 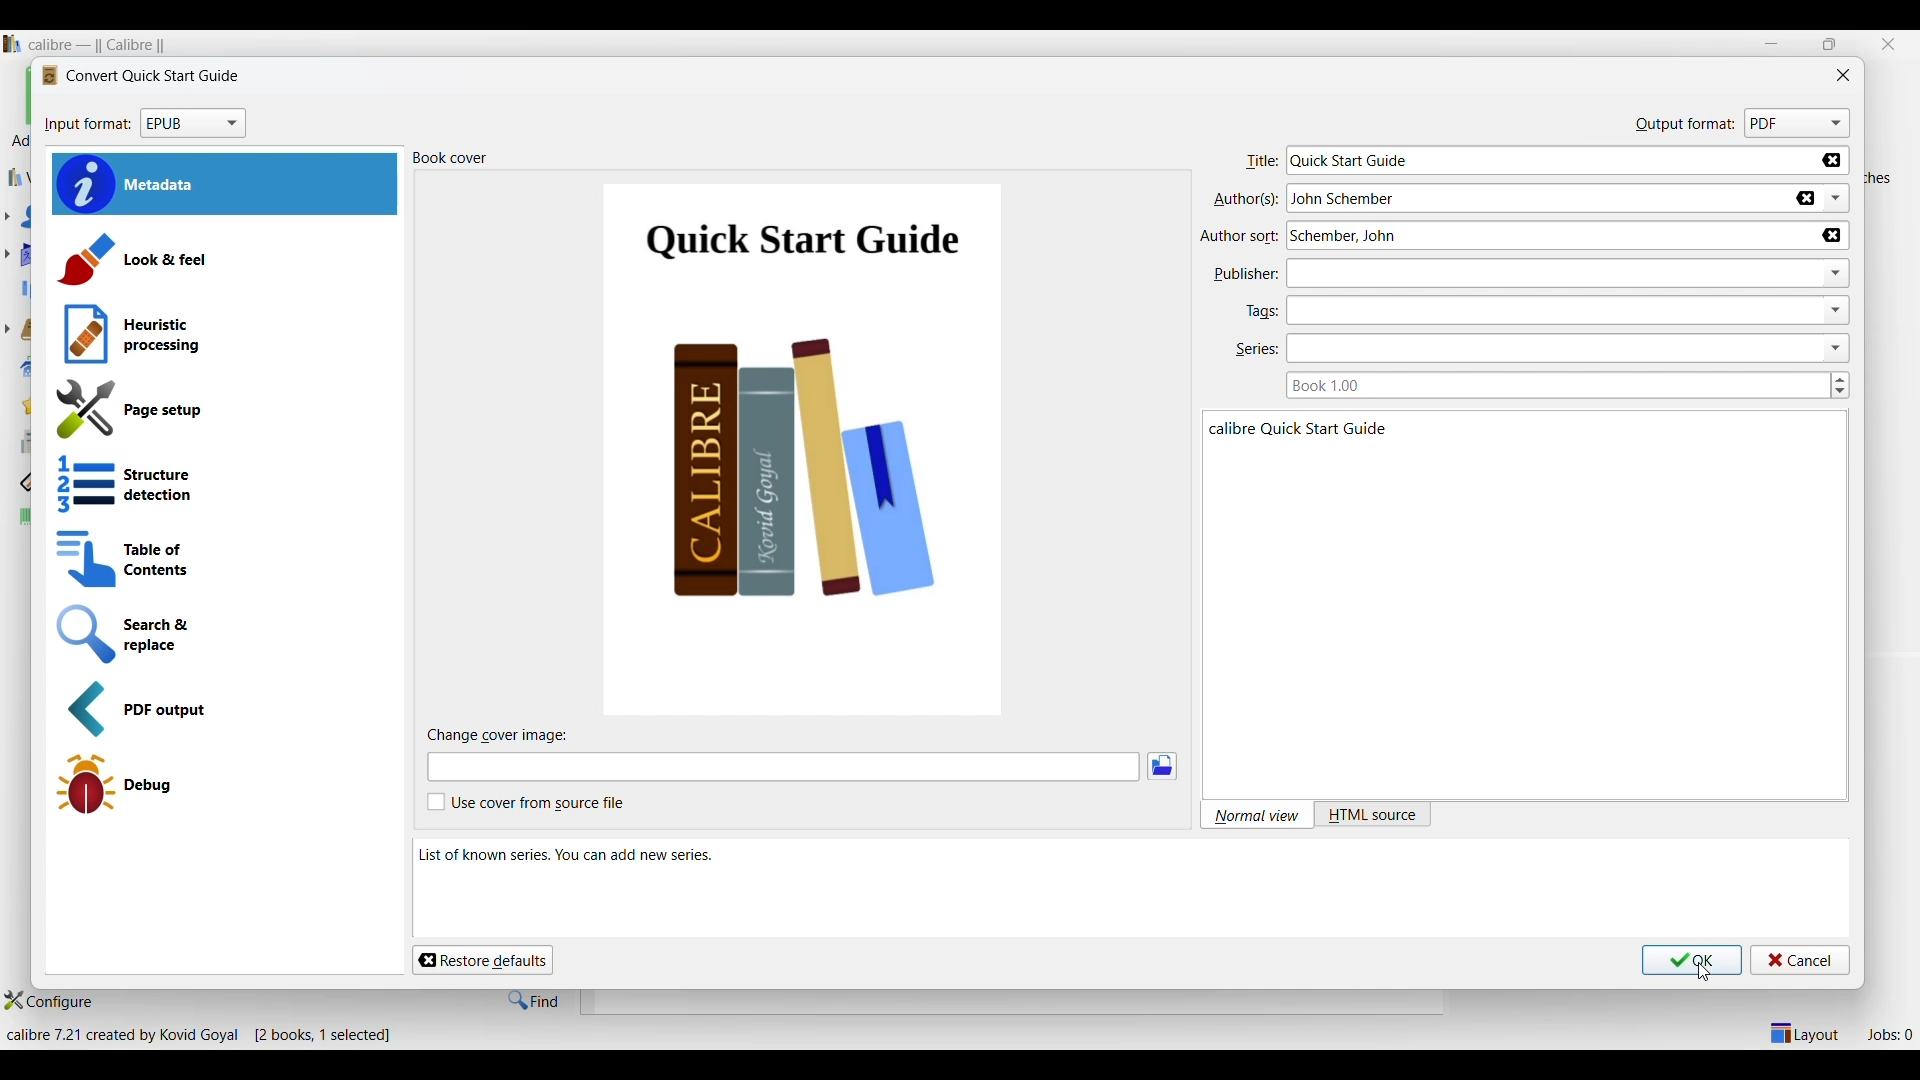 I want to click on Type in publisher, so click(x=1512, y=274).